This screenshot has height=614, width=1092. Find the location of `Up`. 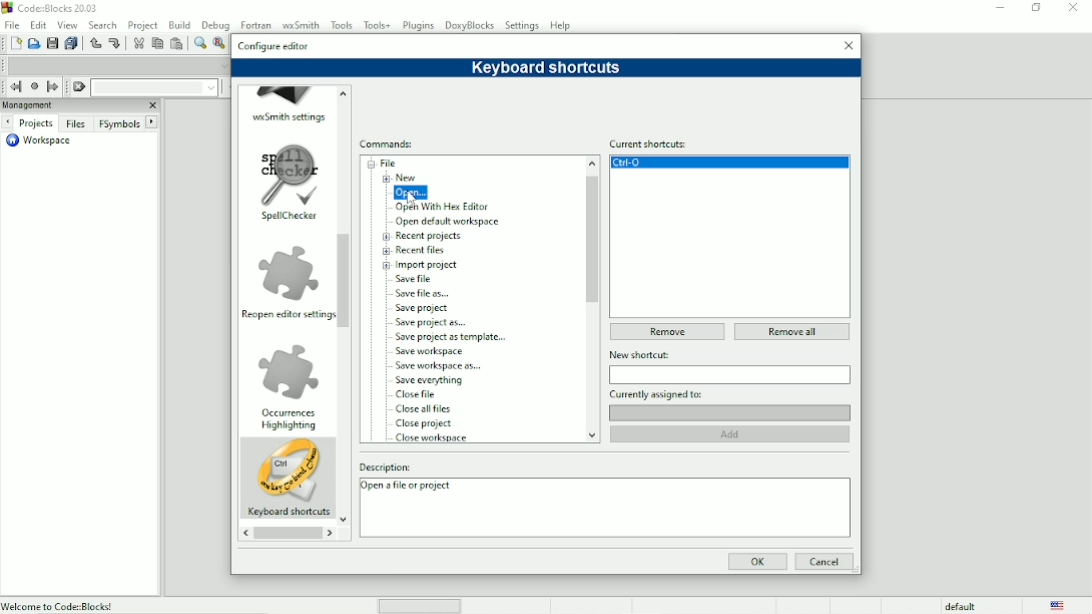

Up is located at coordinates (590, 162).